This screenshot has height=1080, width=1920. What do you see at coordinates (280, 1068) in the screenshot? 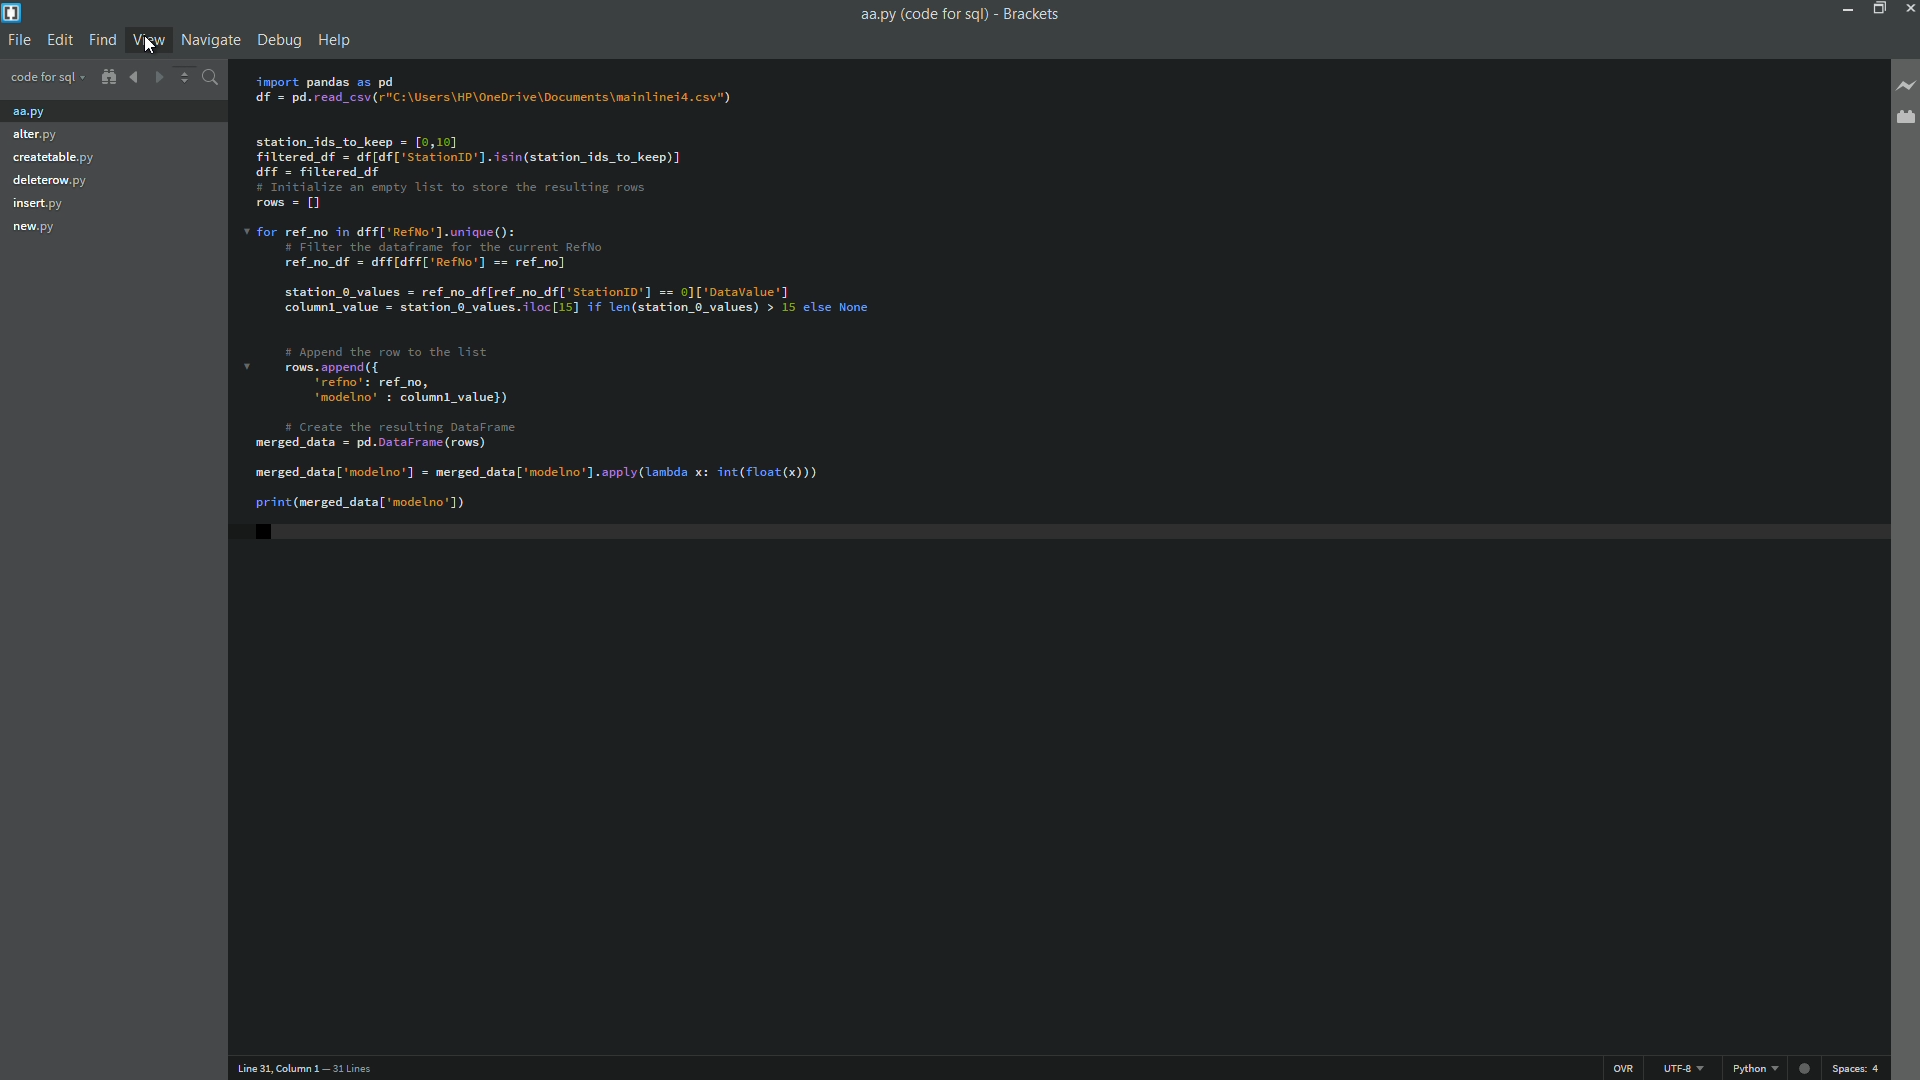
I see `cursor position` at bounding box center [280, 1068].